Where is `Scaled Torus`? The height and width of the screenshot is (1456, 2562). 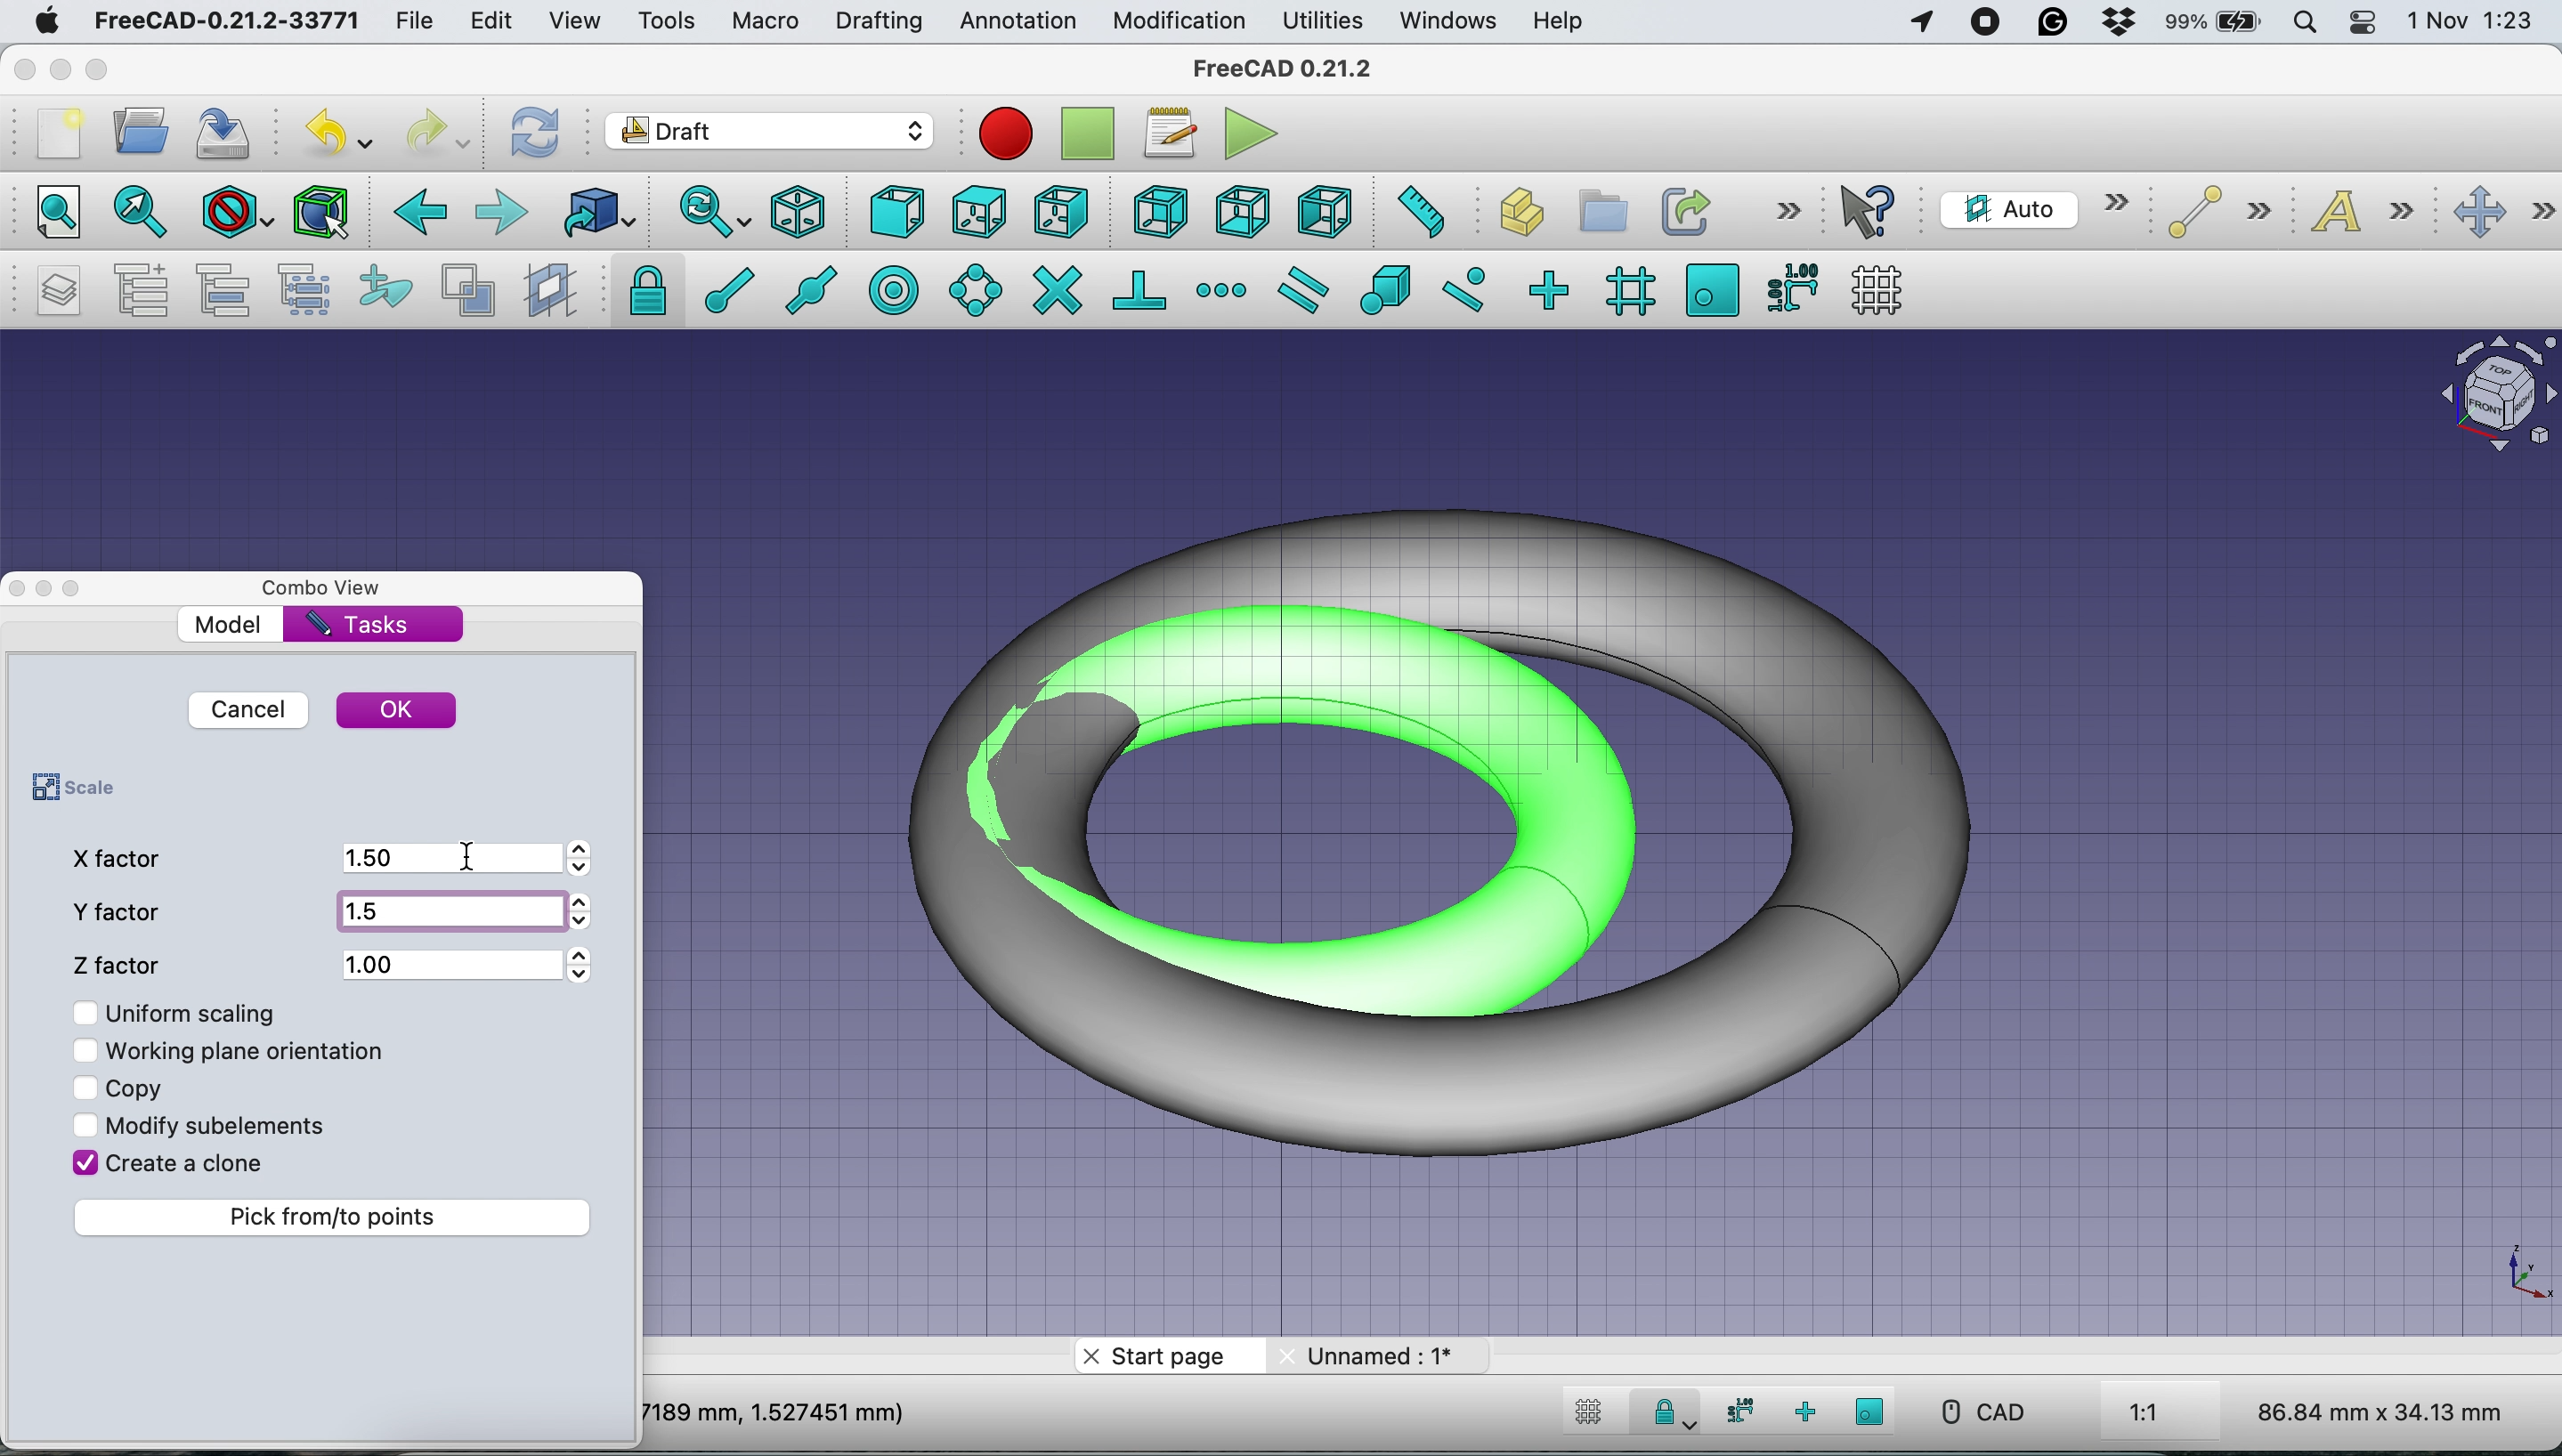 Scaled Torus is located at coordinates (1470, 826).